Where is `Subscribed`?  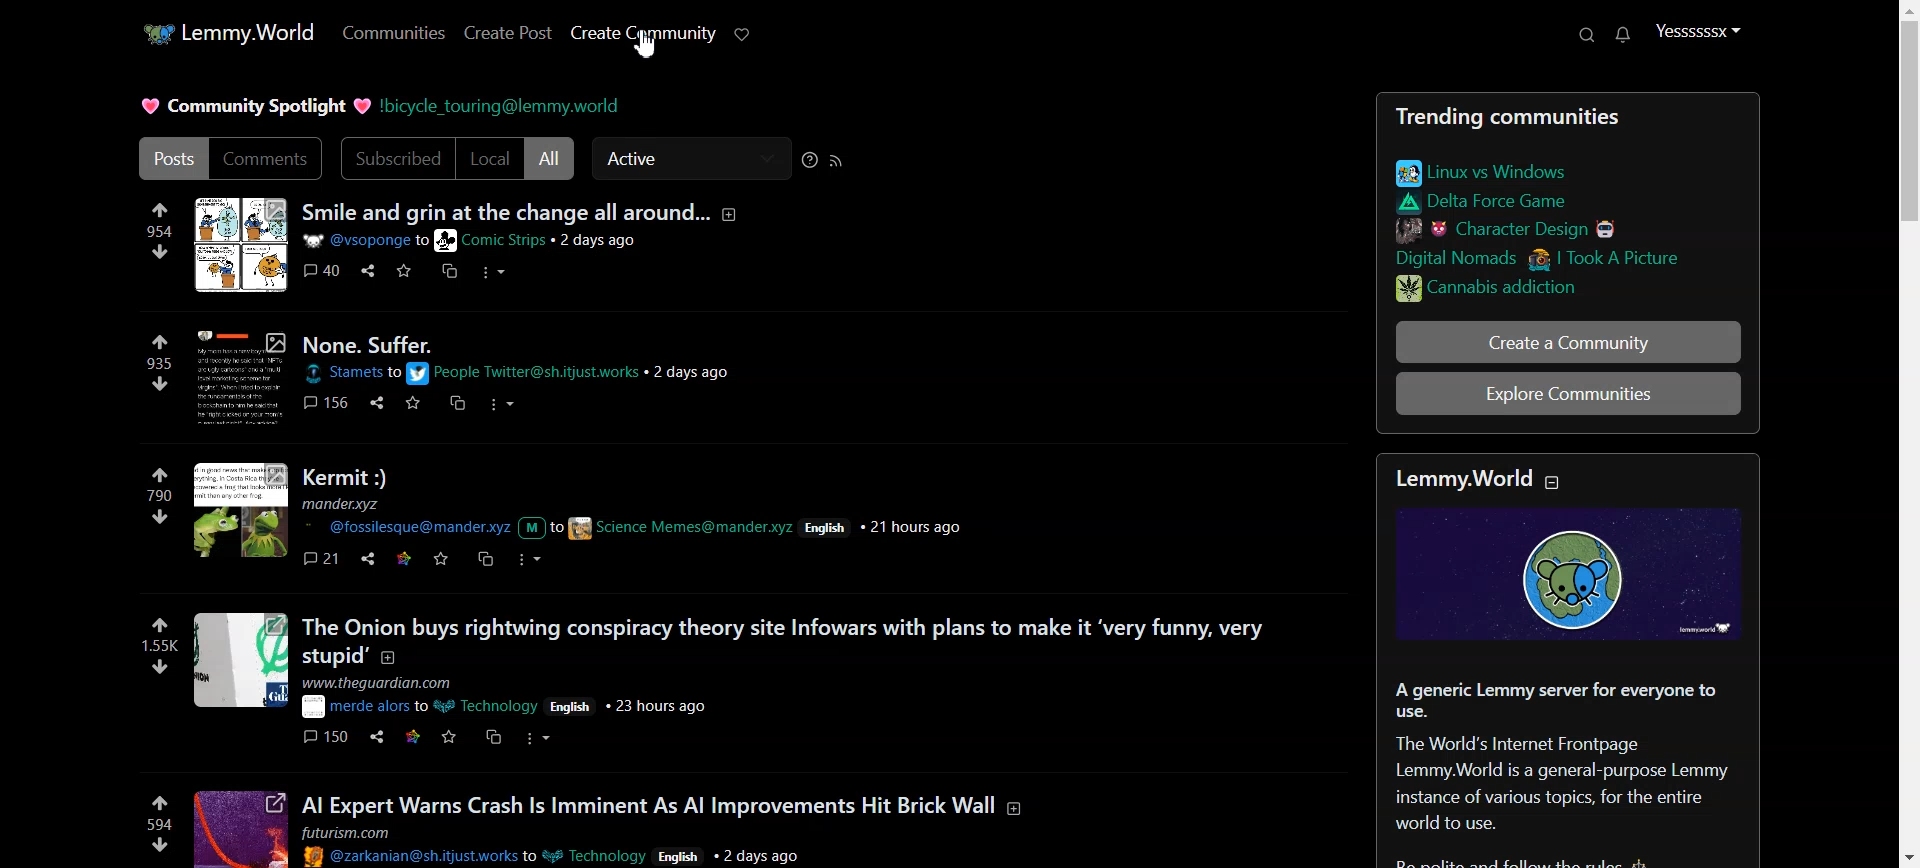
Subscribed is located at coordinates (396, 157).